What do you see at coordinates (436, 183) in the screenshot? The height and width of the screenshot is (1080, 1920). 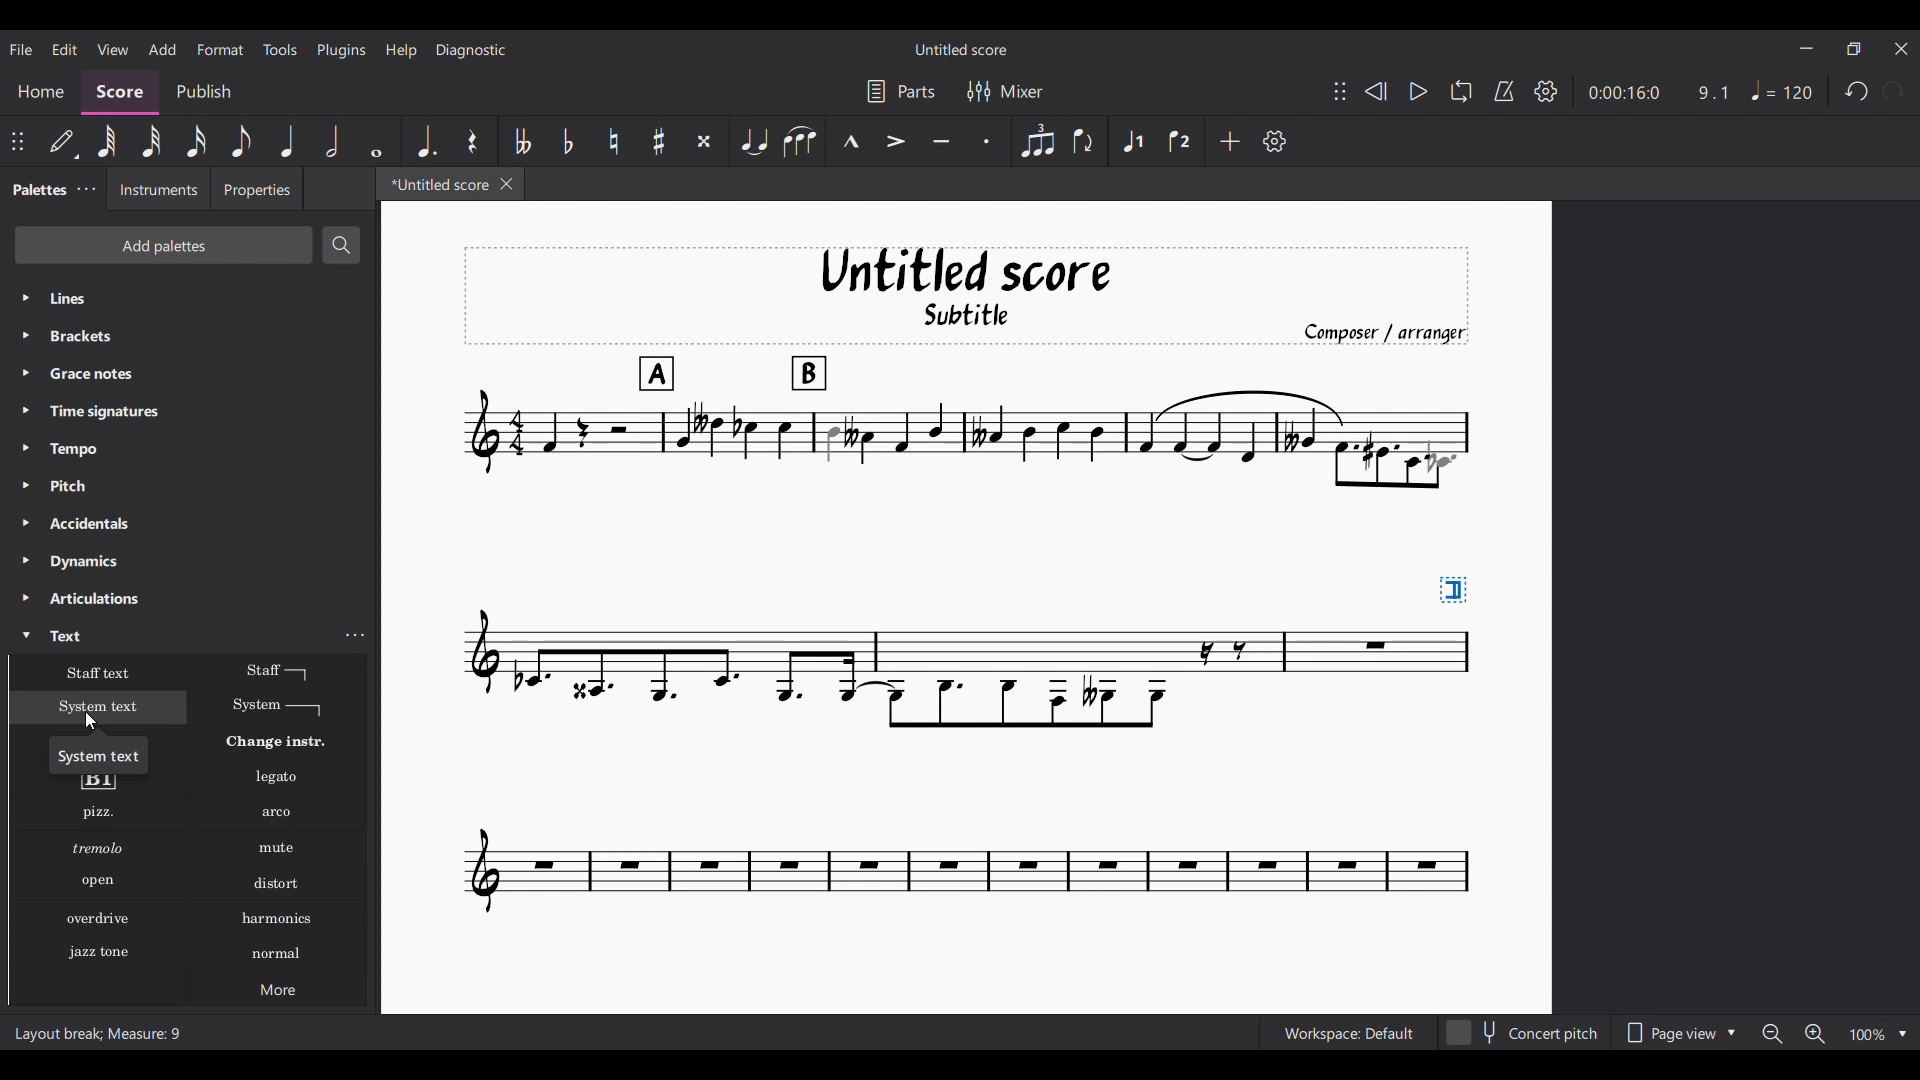 I see `*Untitled score, current tab` at bounding box center [436, 183].